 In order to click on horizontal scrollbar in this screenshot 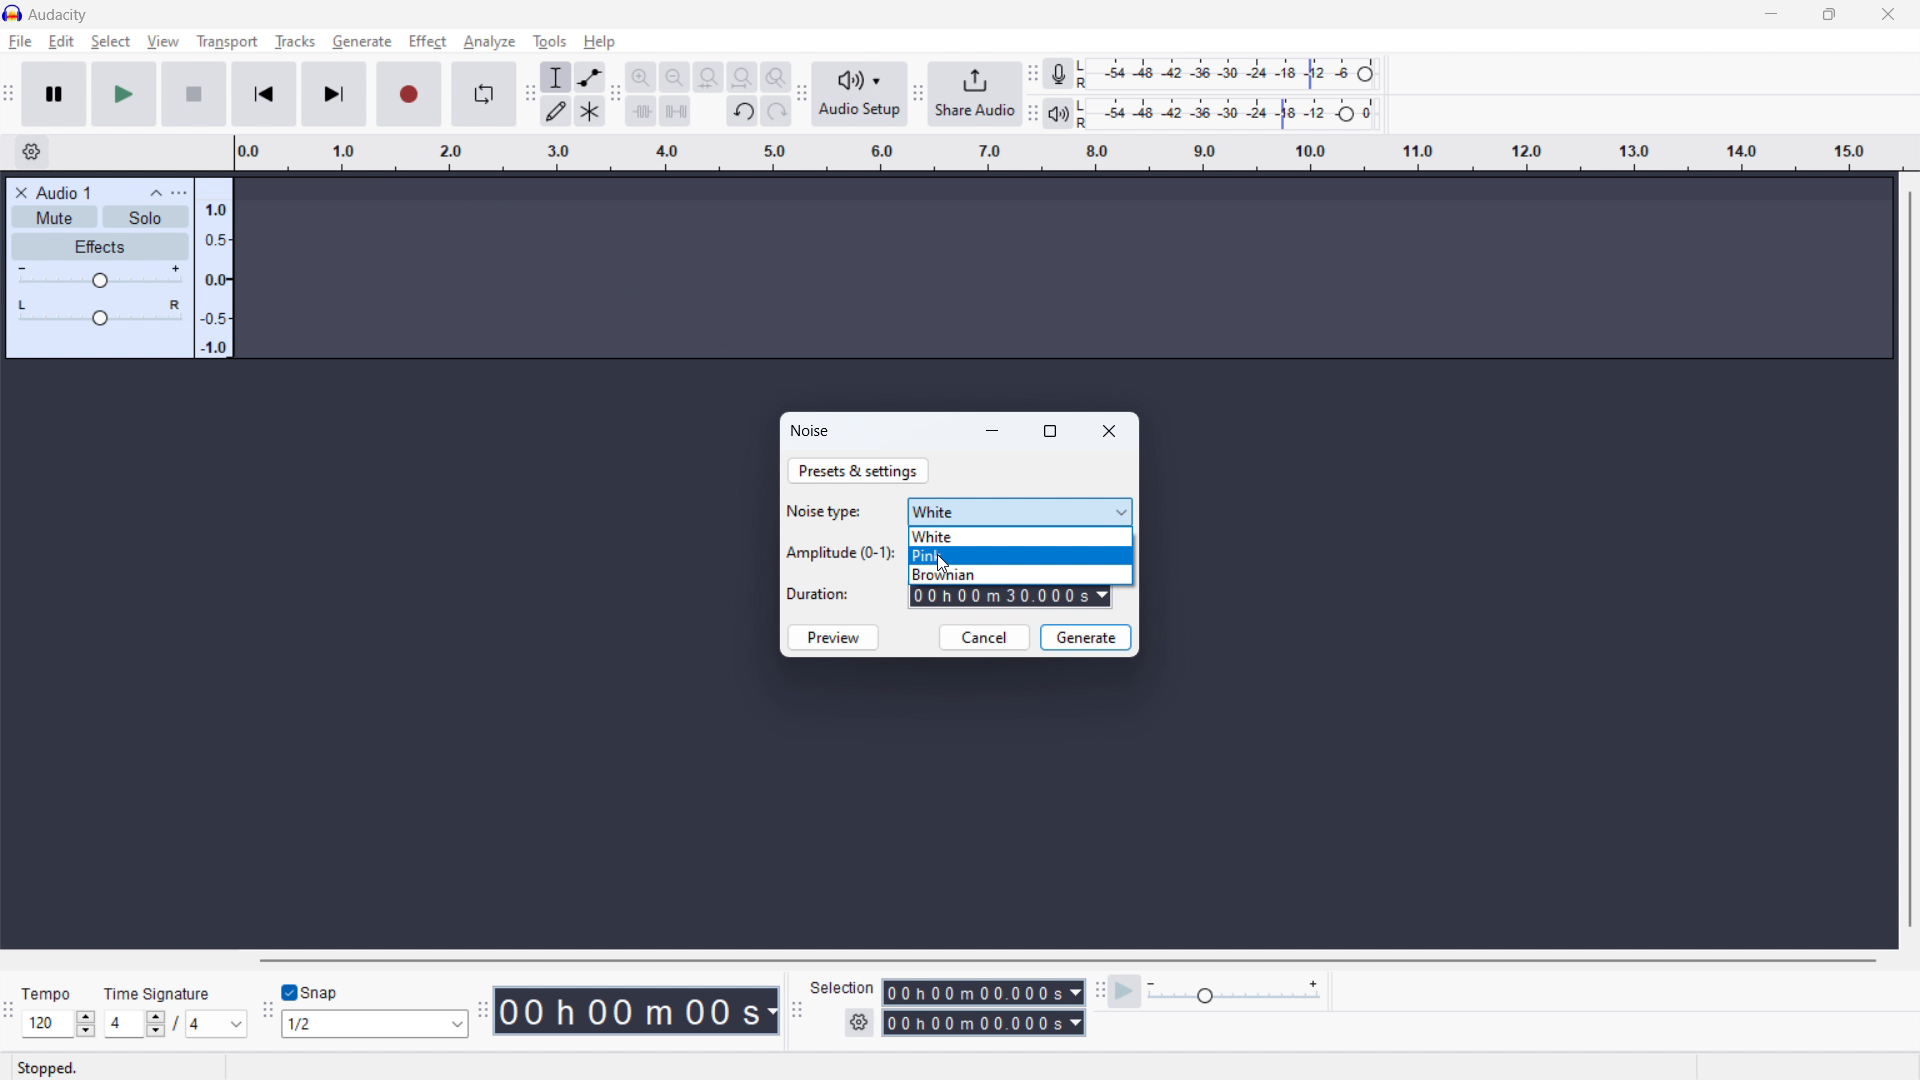, I will do `click(1064, 960)`.